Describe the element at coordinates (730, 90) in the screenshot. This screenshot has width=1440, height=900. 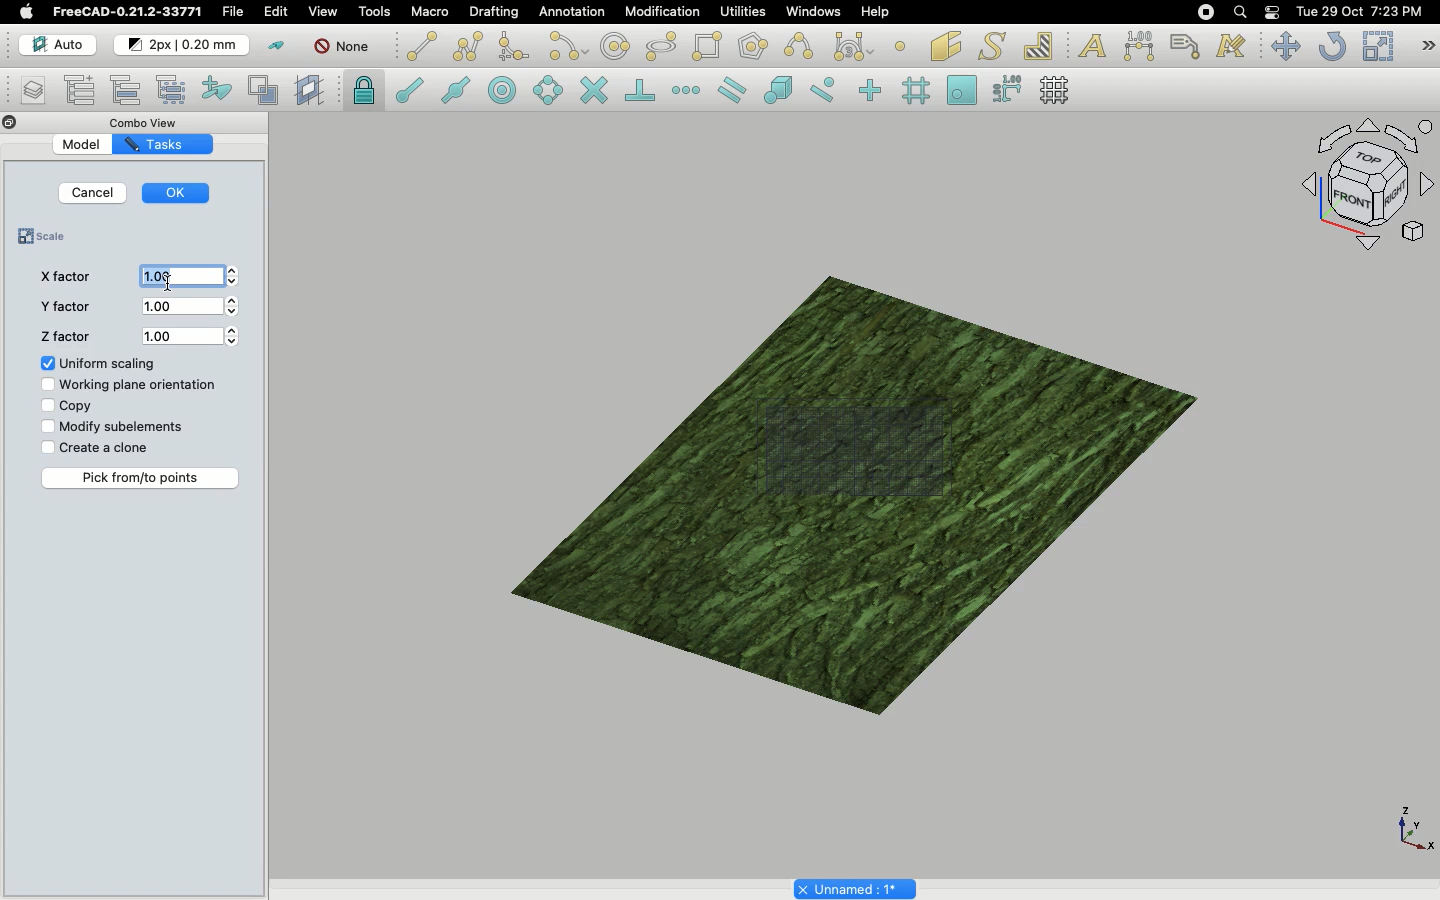
I see `Snap parallel` at that location.